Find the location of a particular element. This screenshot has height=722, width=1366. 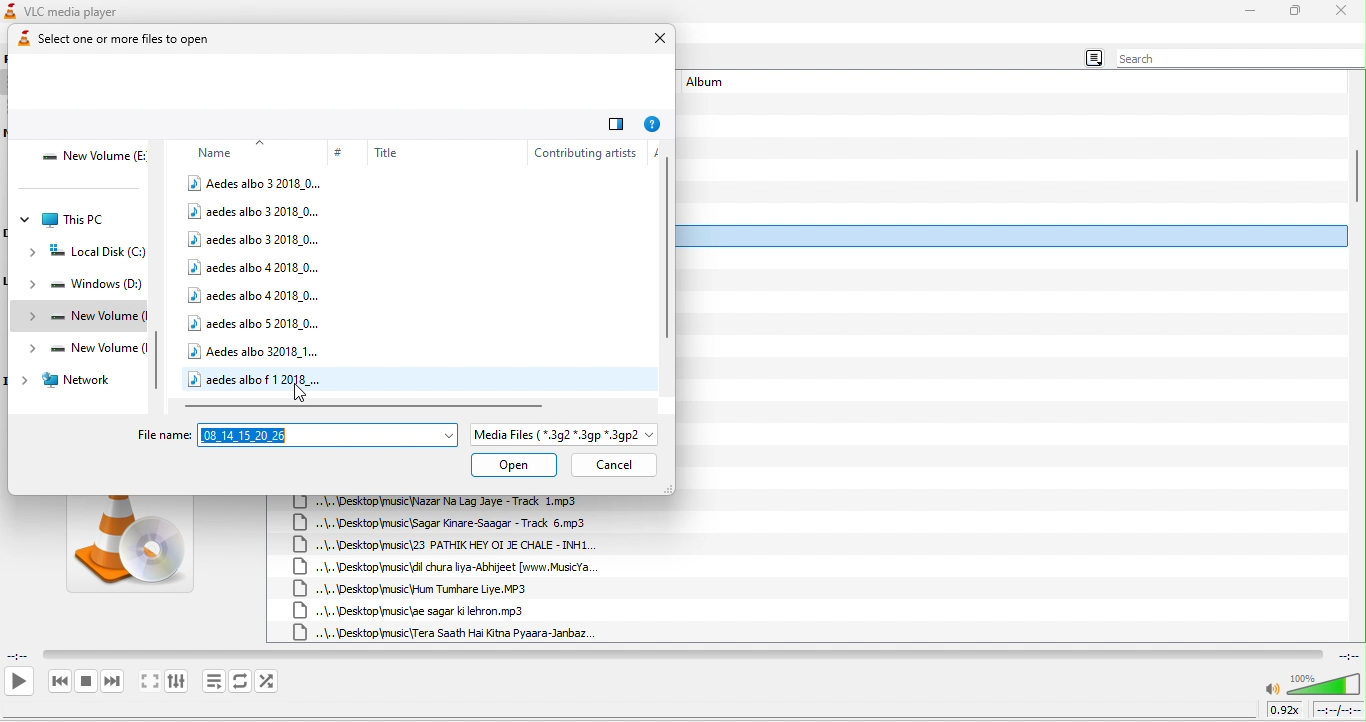

select one or more files to open is located at coordinates (140, 41).